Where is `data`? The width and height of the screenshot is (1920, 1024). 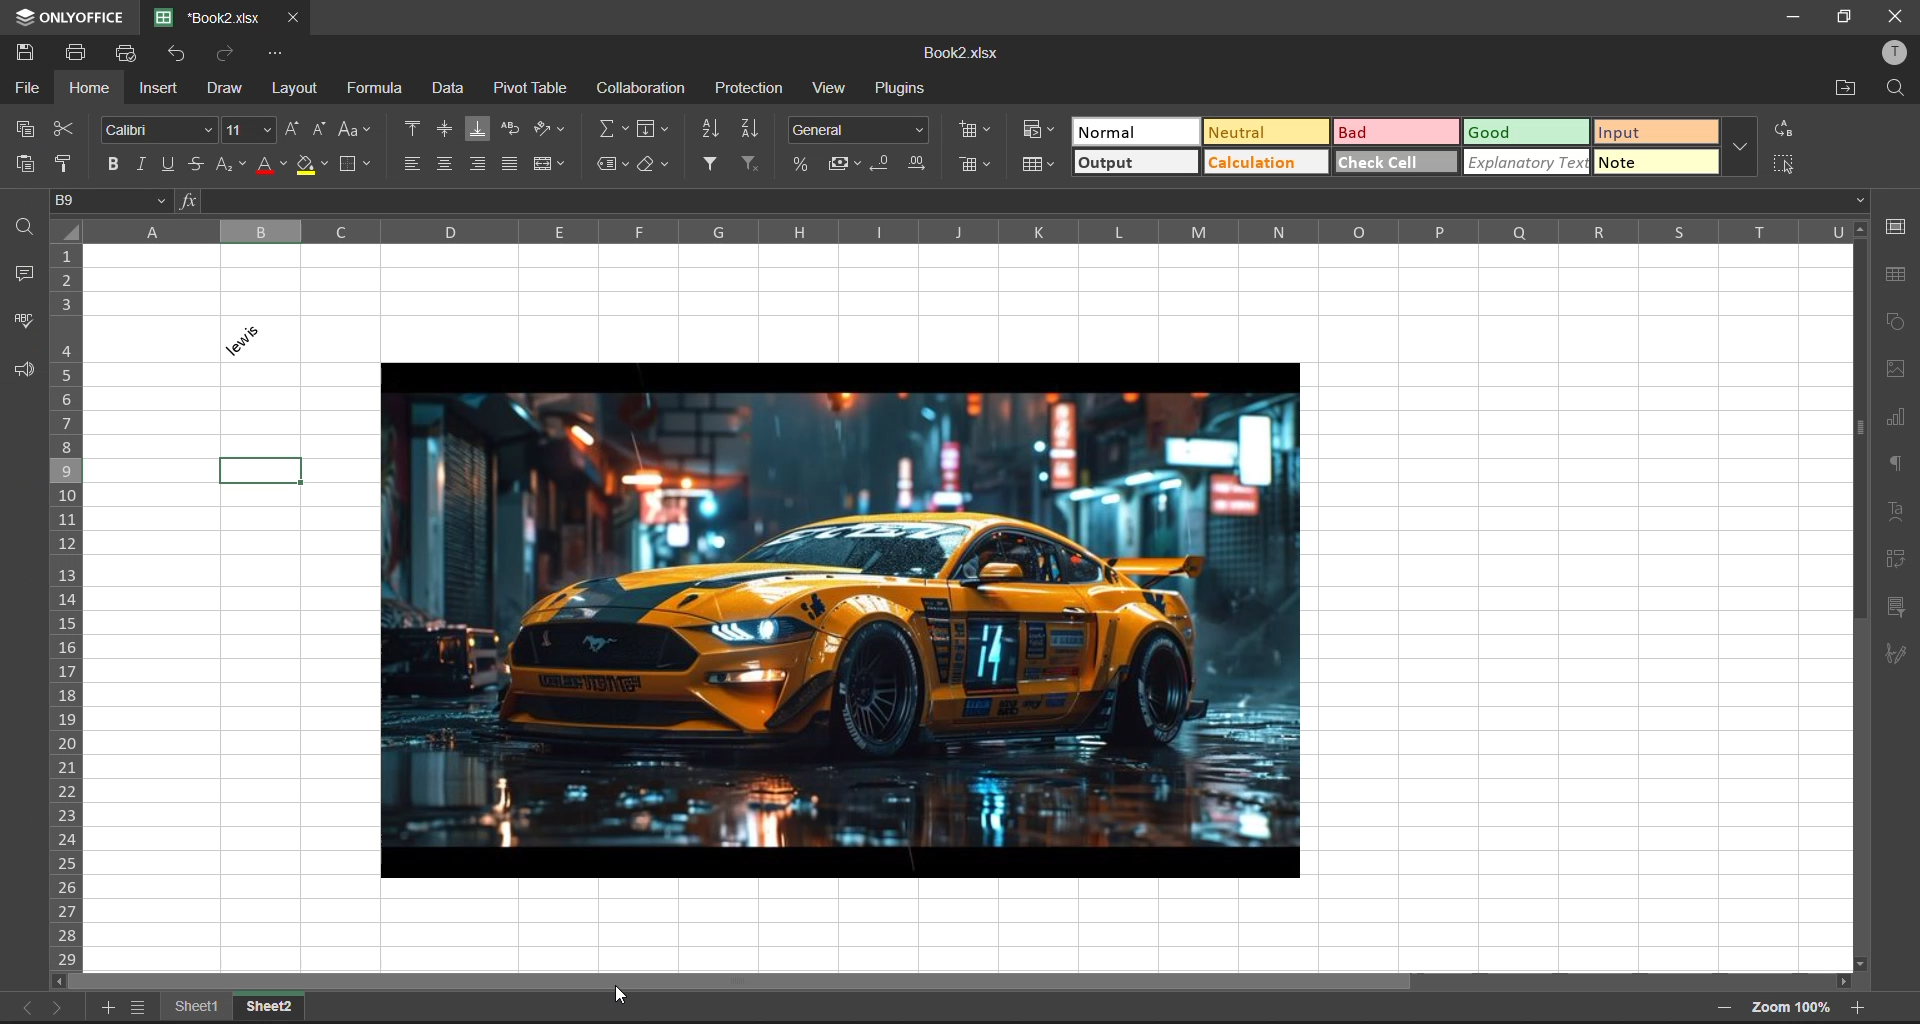
data is located at coordinates (448, 91).